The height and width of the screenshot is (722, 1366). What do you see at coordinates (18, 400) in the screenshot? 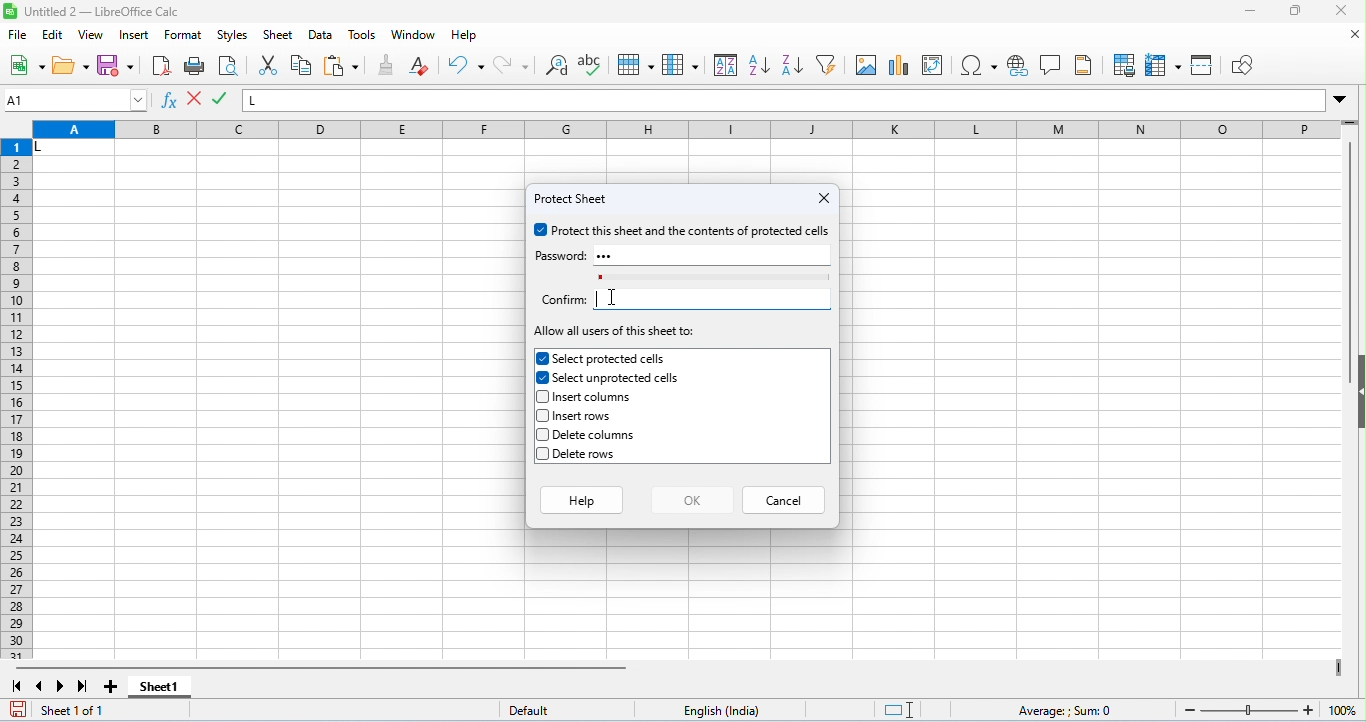
I see `row numbers` at bounding box center [18, 400].